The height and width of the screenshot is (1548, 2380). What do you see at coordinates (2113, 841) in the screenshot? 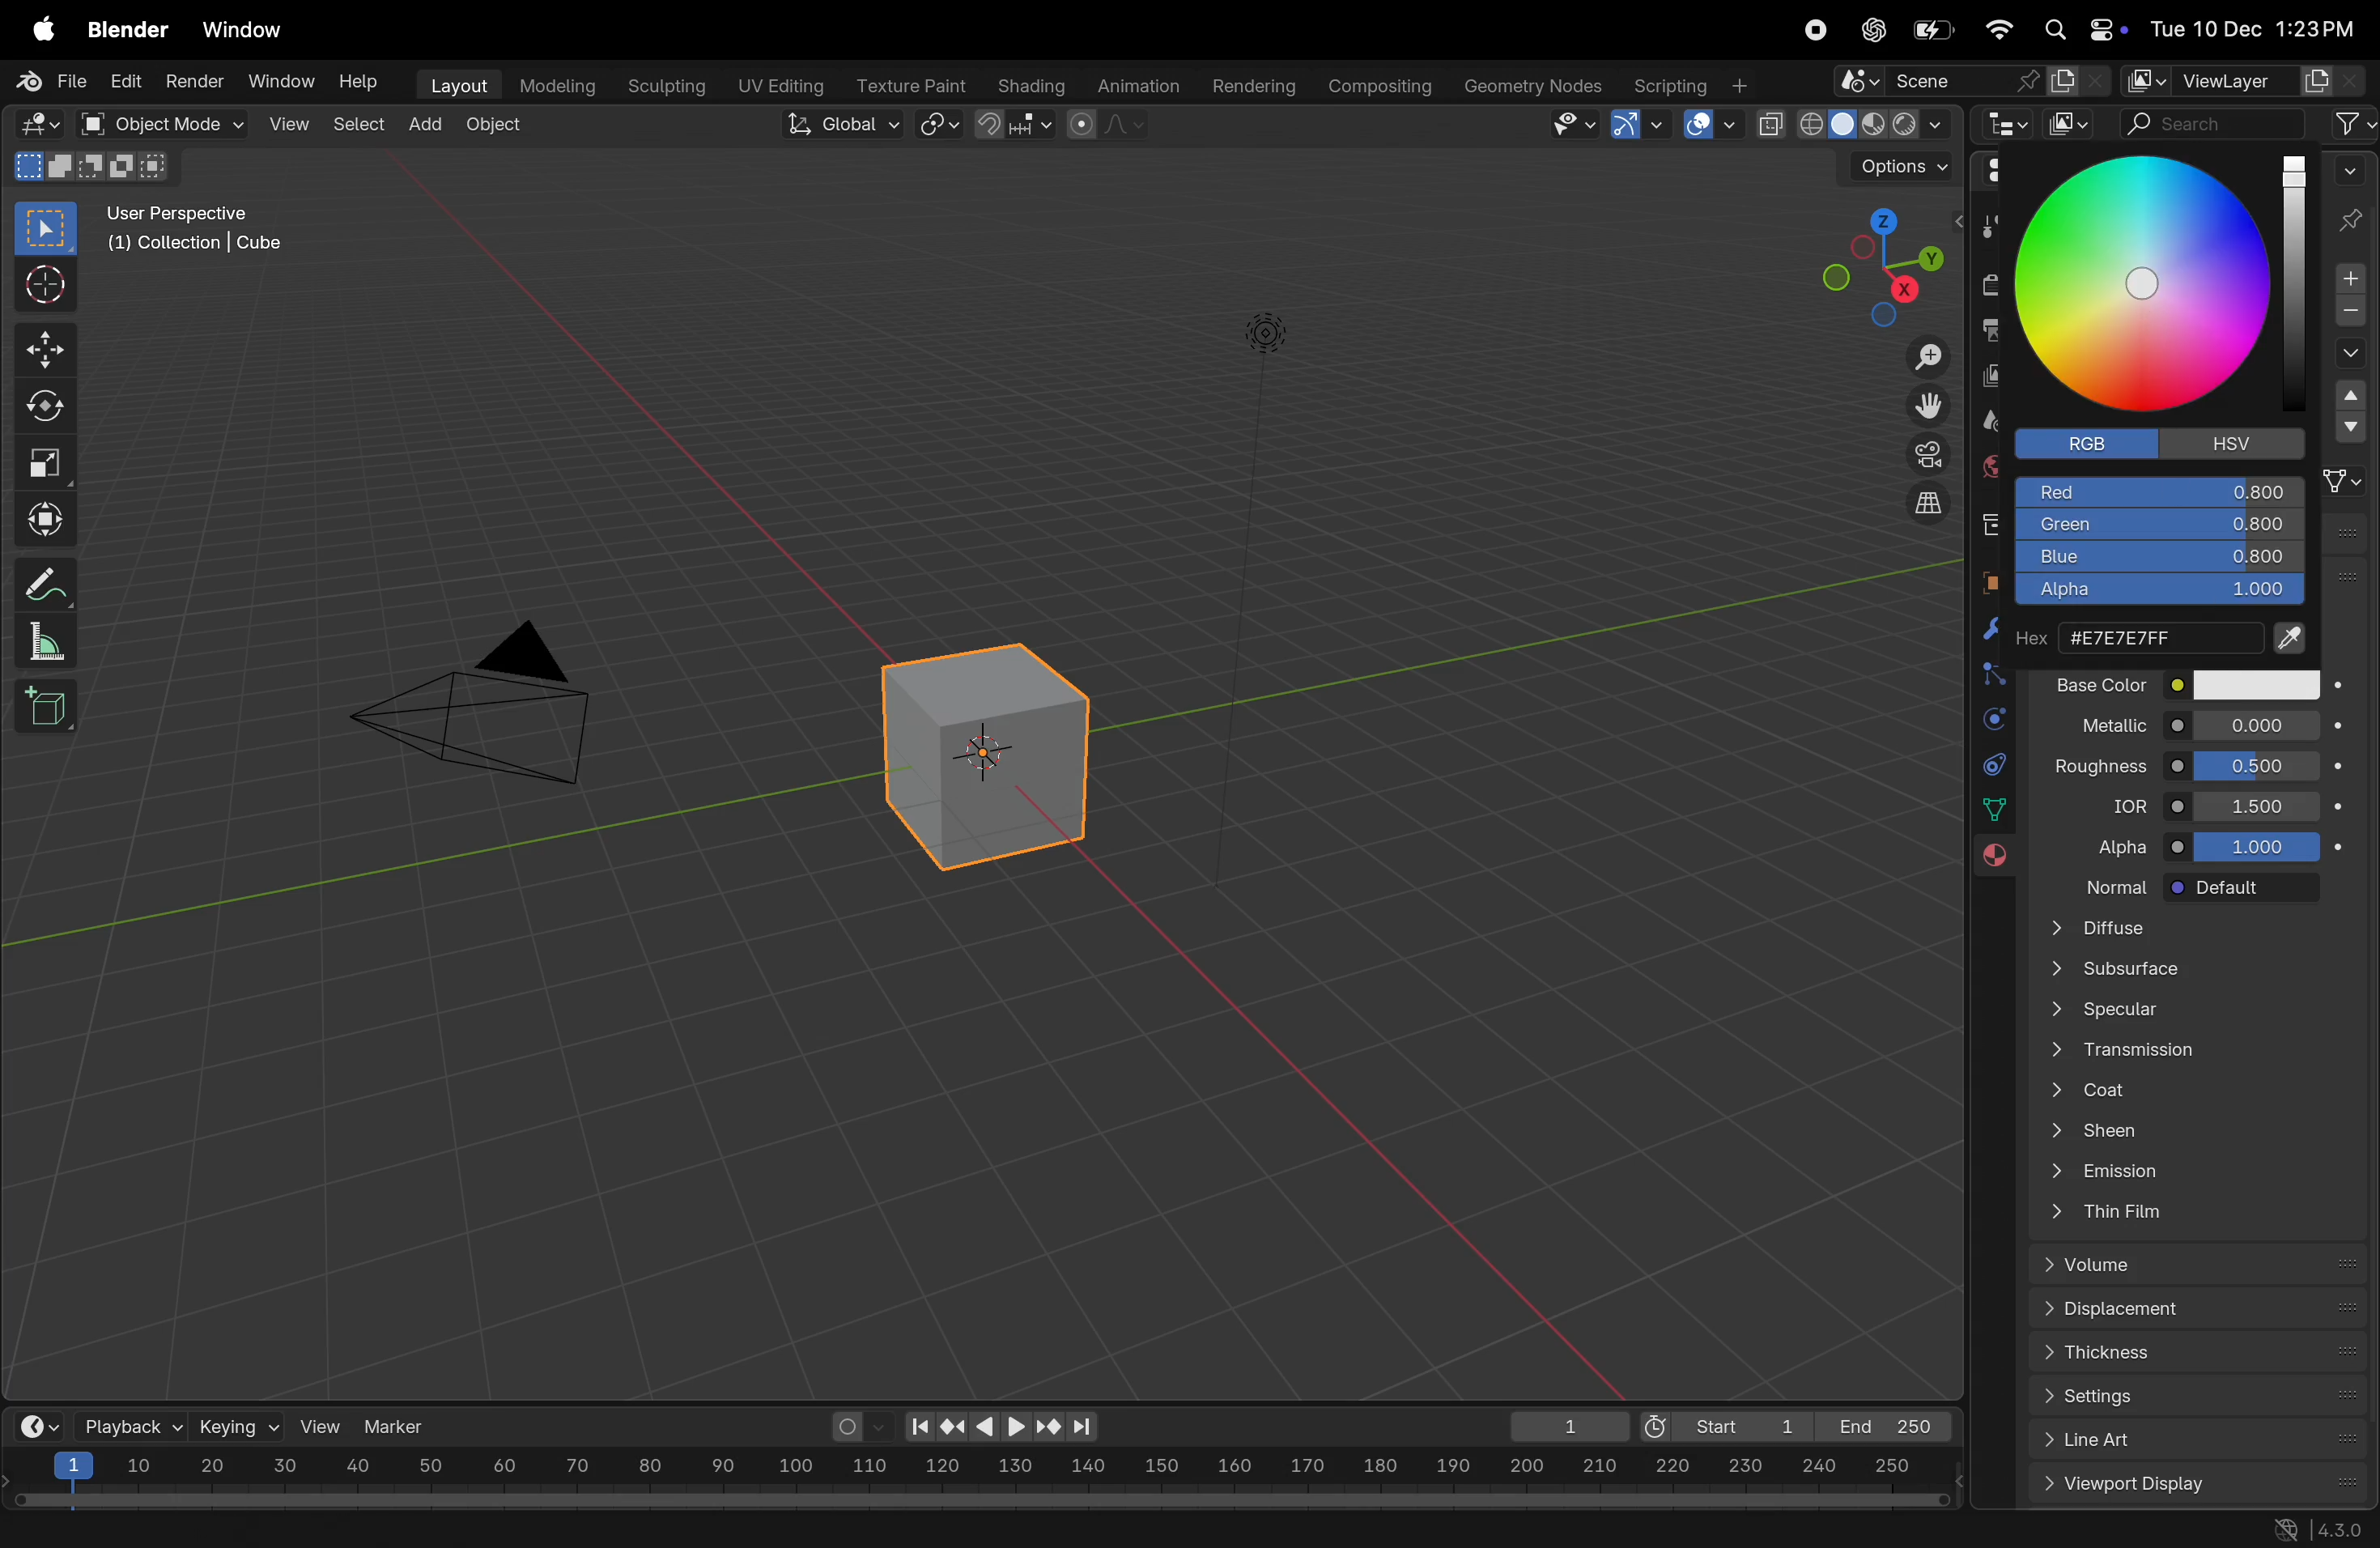
I see `alpha` at bounding box center [2113, 841].